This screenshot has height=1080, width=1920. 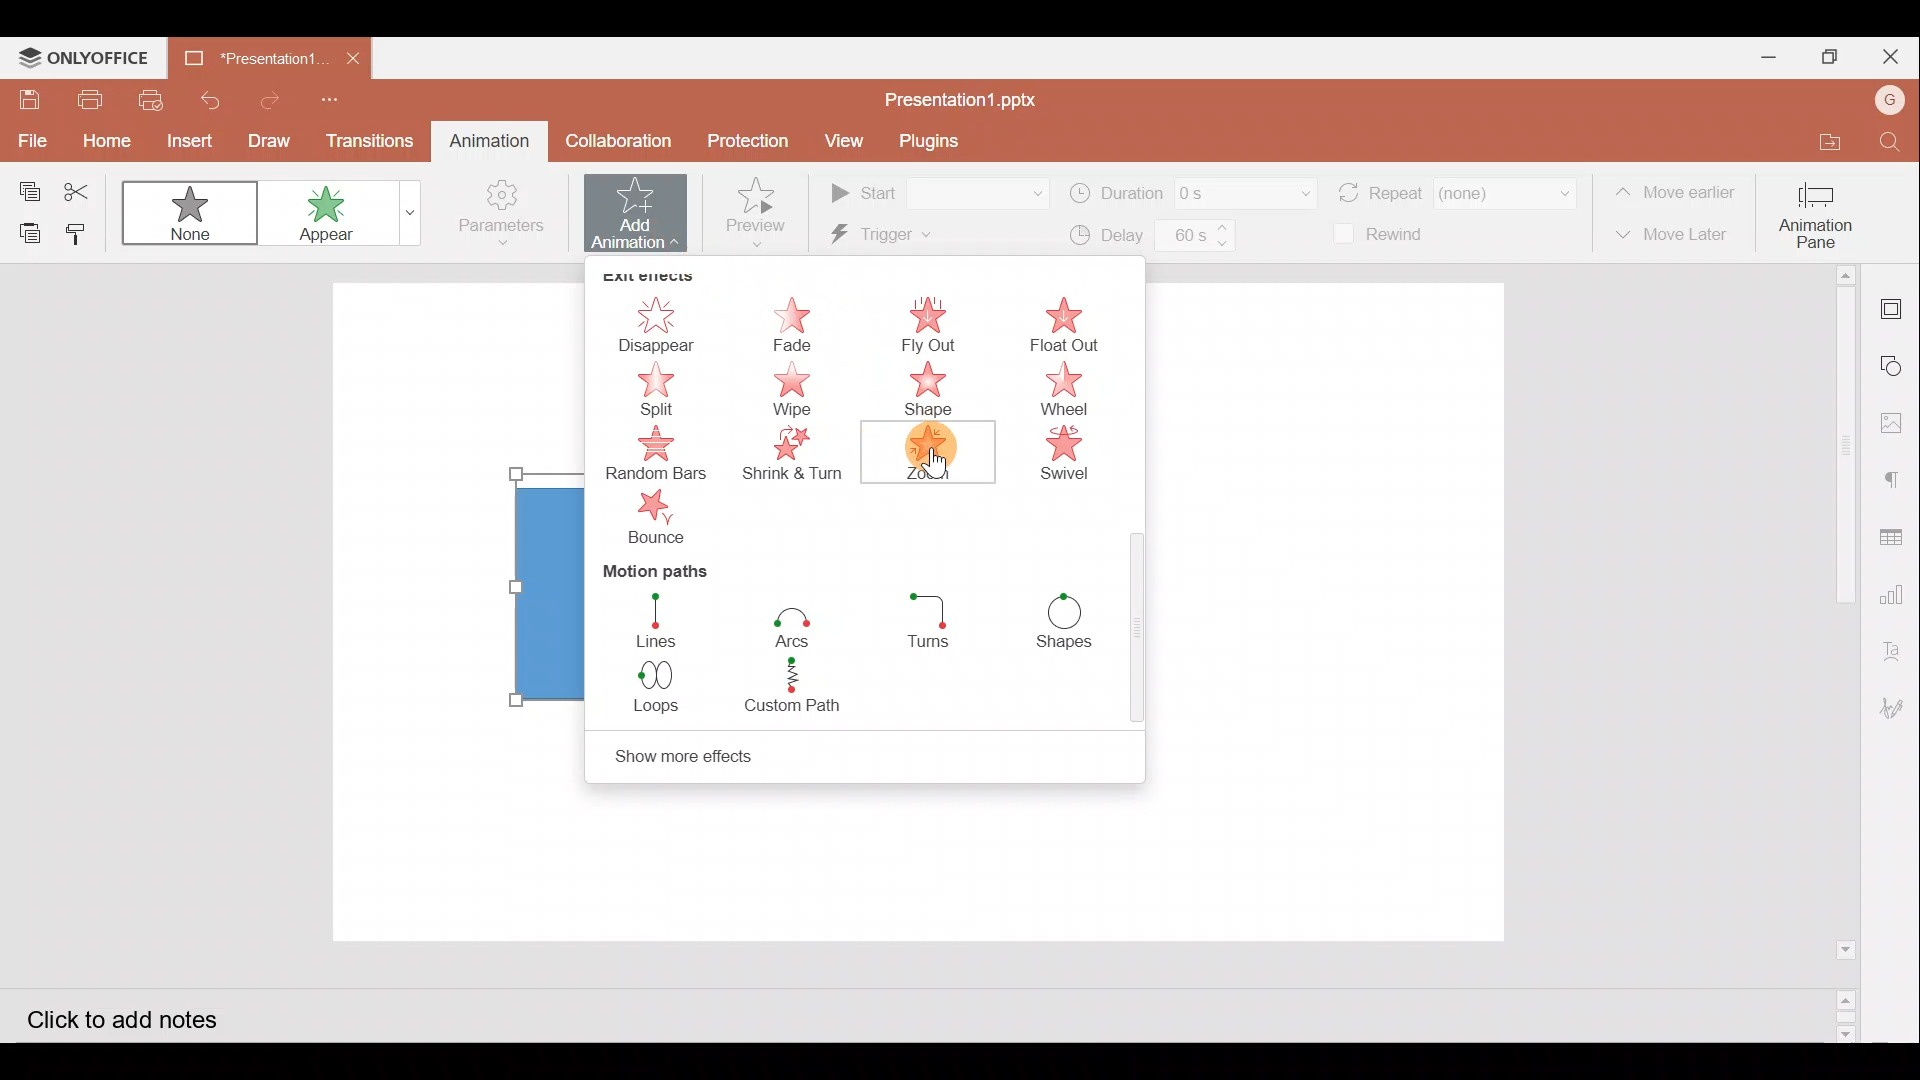 What do you see at coordinates (323, 214) in the screenshot?
I see `Appear` at bounding box center [323, 214].